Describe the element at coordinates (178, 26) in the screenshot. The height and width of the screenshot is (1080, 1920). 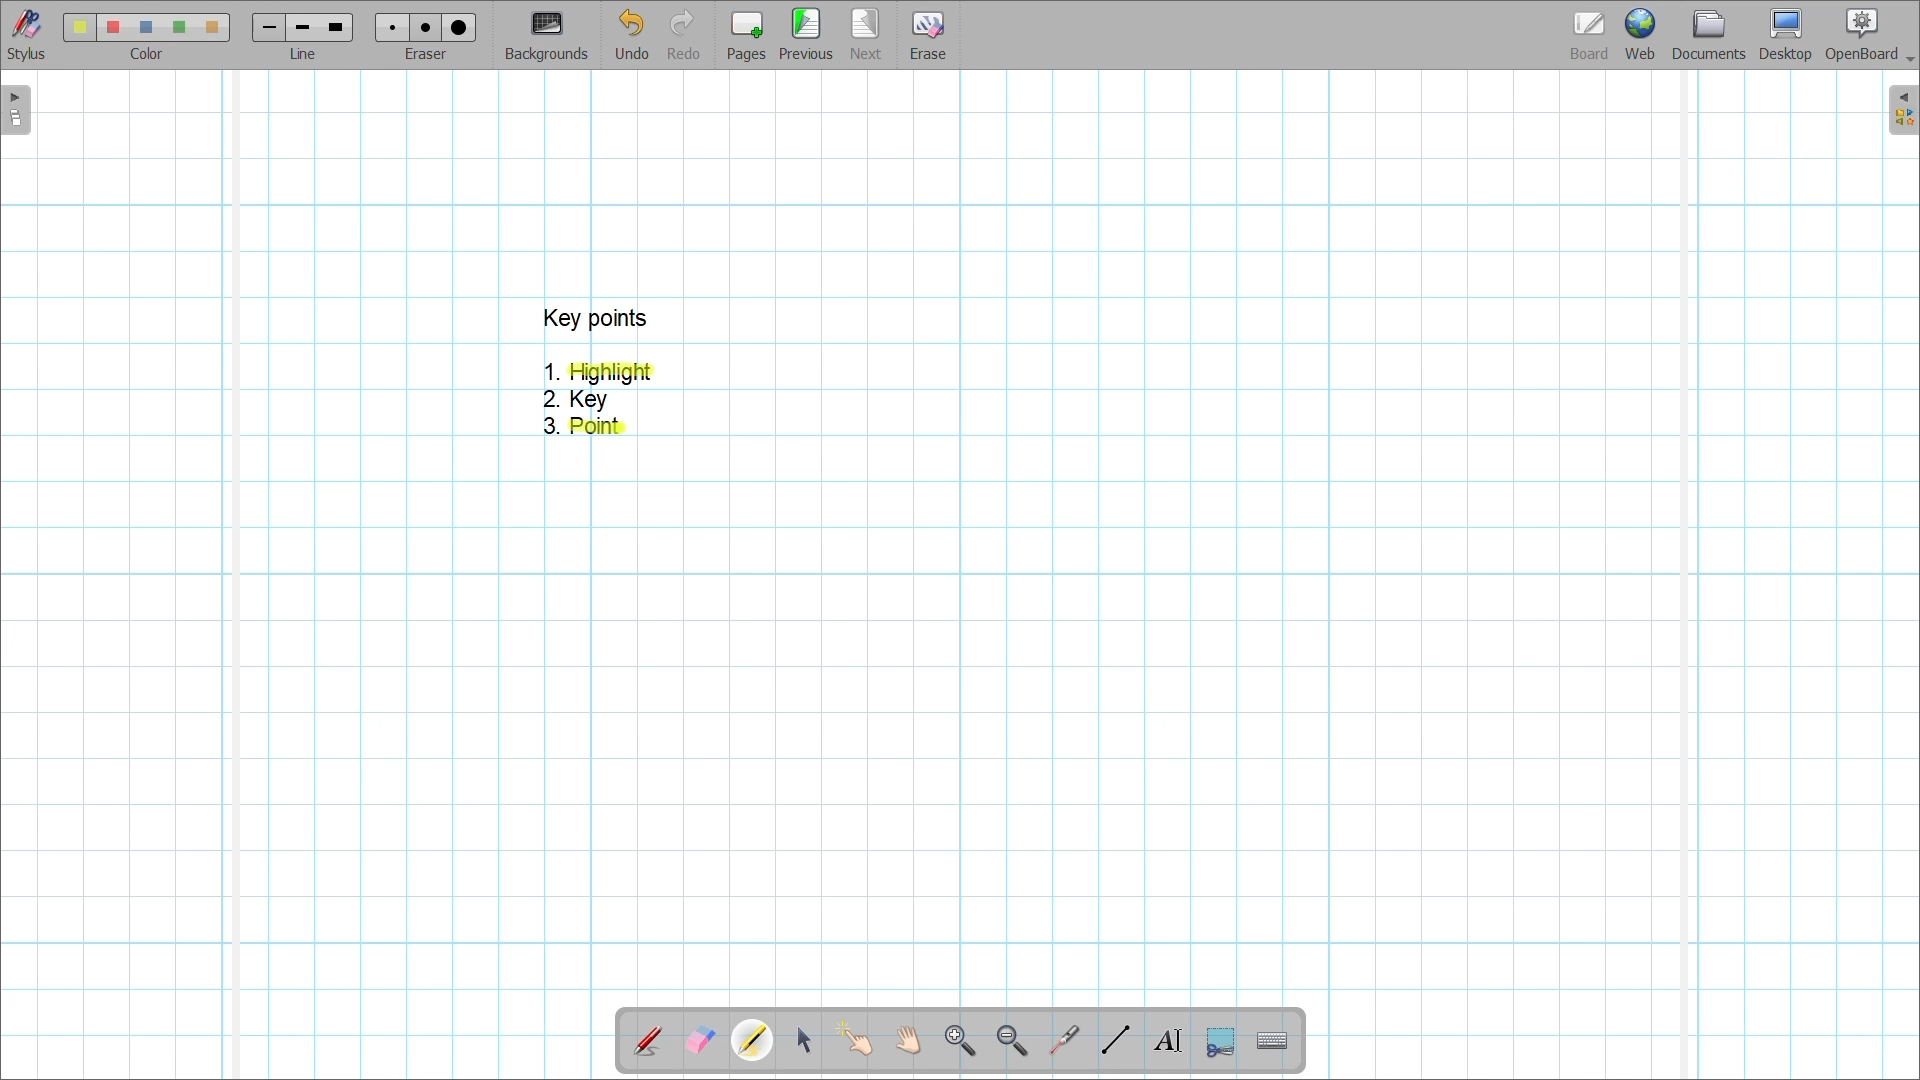
I see `color4` at that location.